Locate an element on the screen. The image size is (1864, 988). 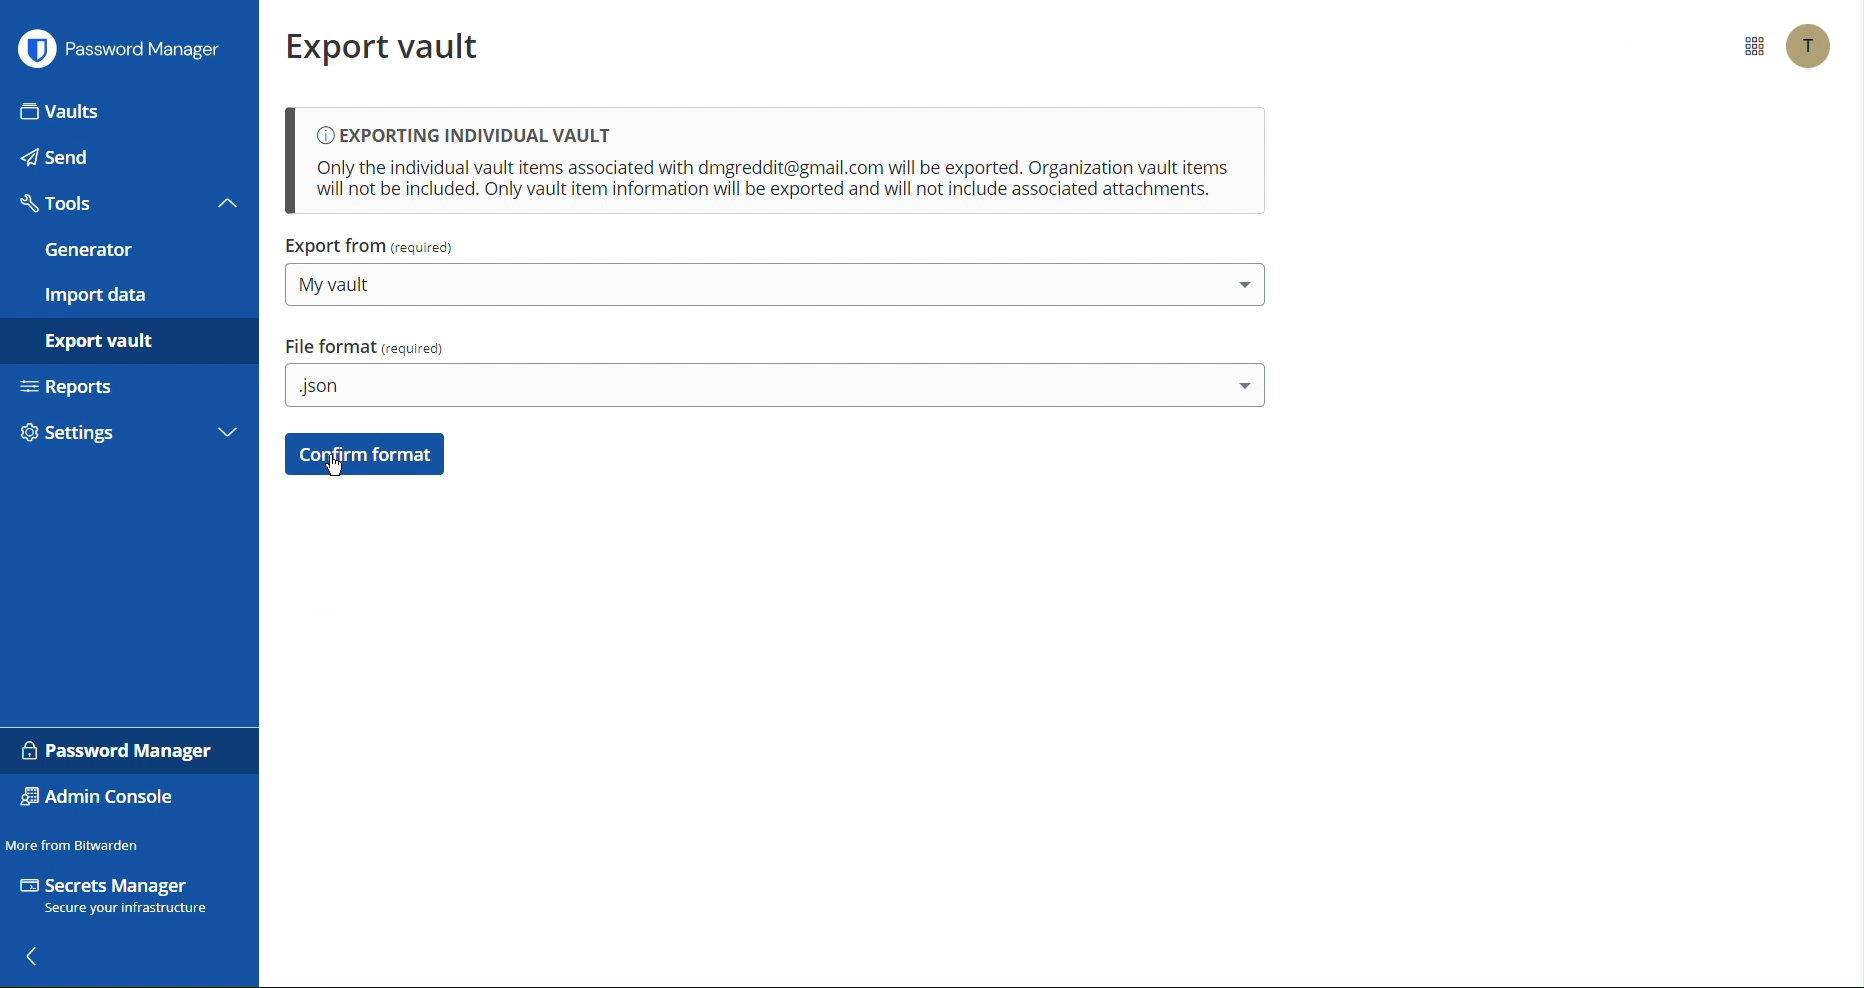
Exporting Individual Vault is located at coordinates (774, 162).